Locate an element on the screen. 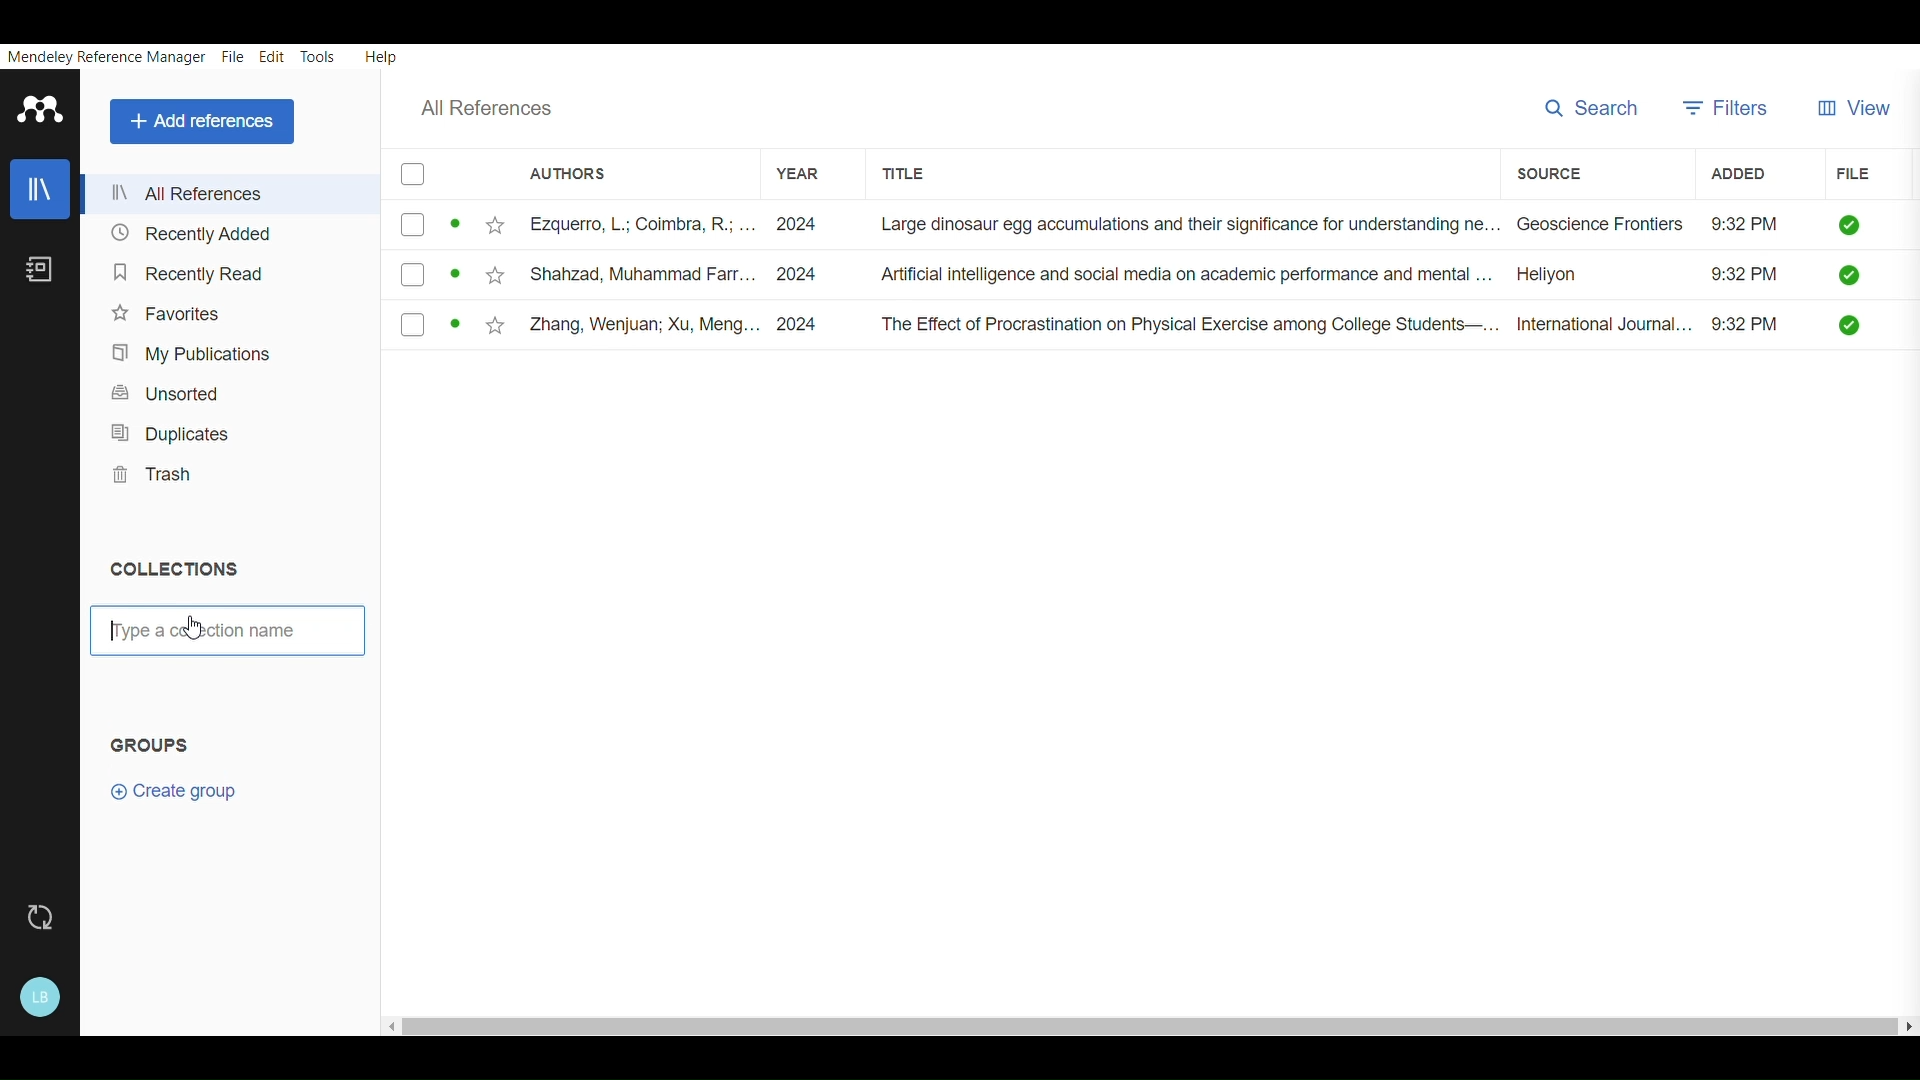  Duplicates is located at coordinates (167, 428).